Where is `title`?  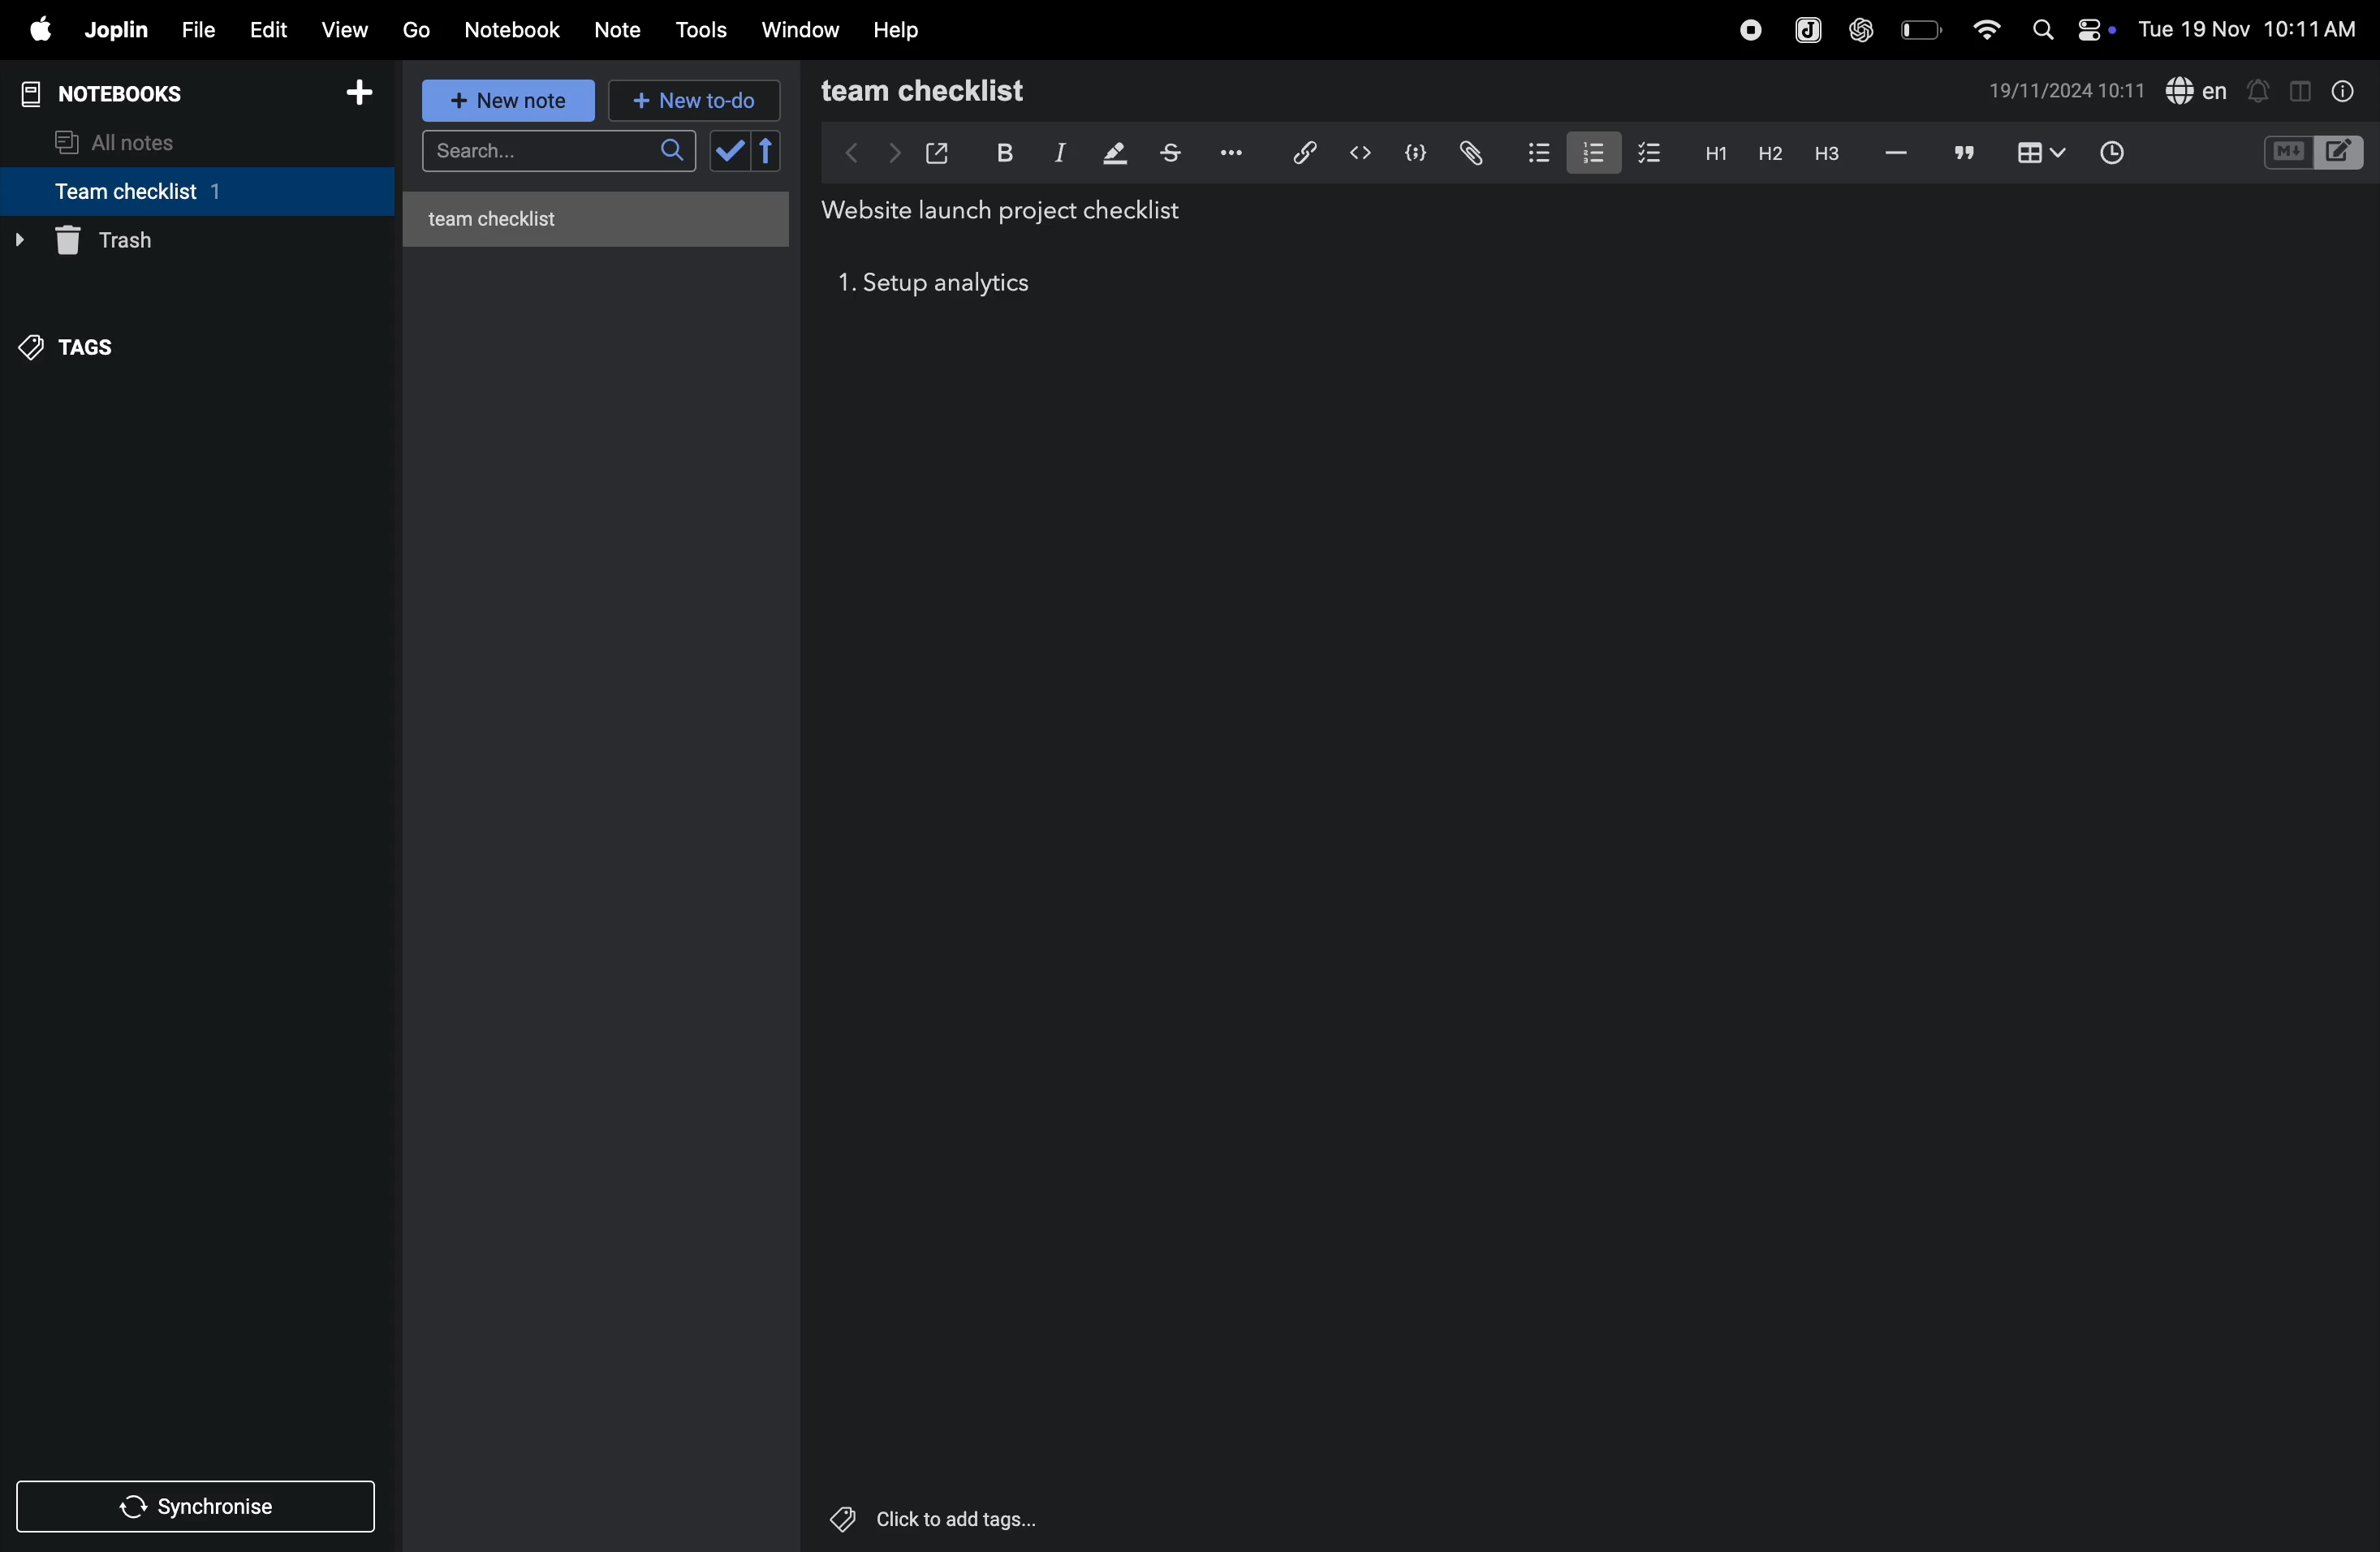 title is located at coordinates (1012, 212).